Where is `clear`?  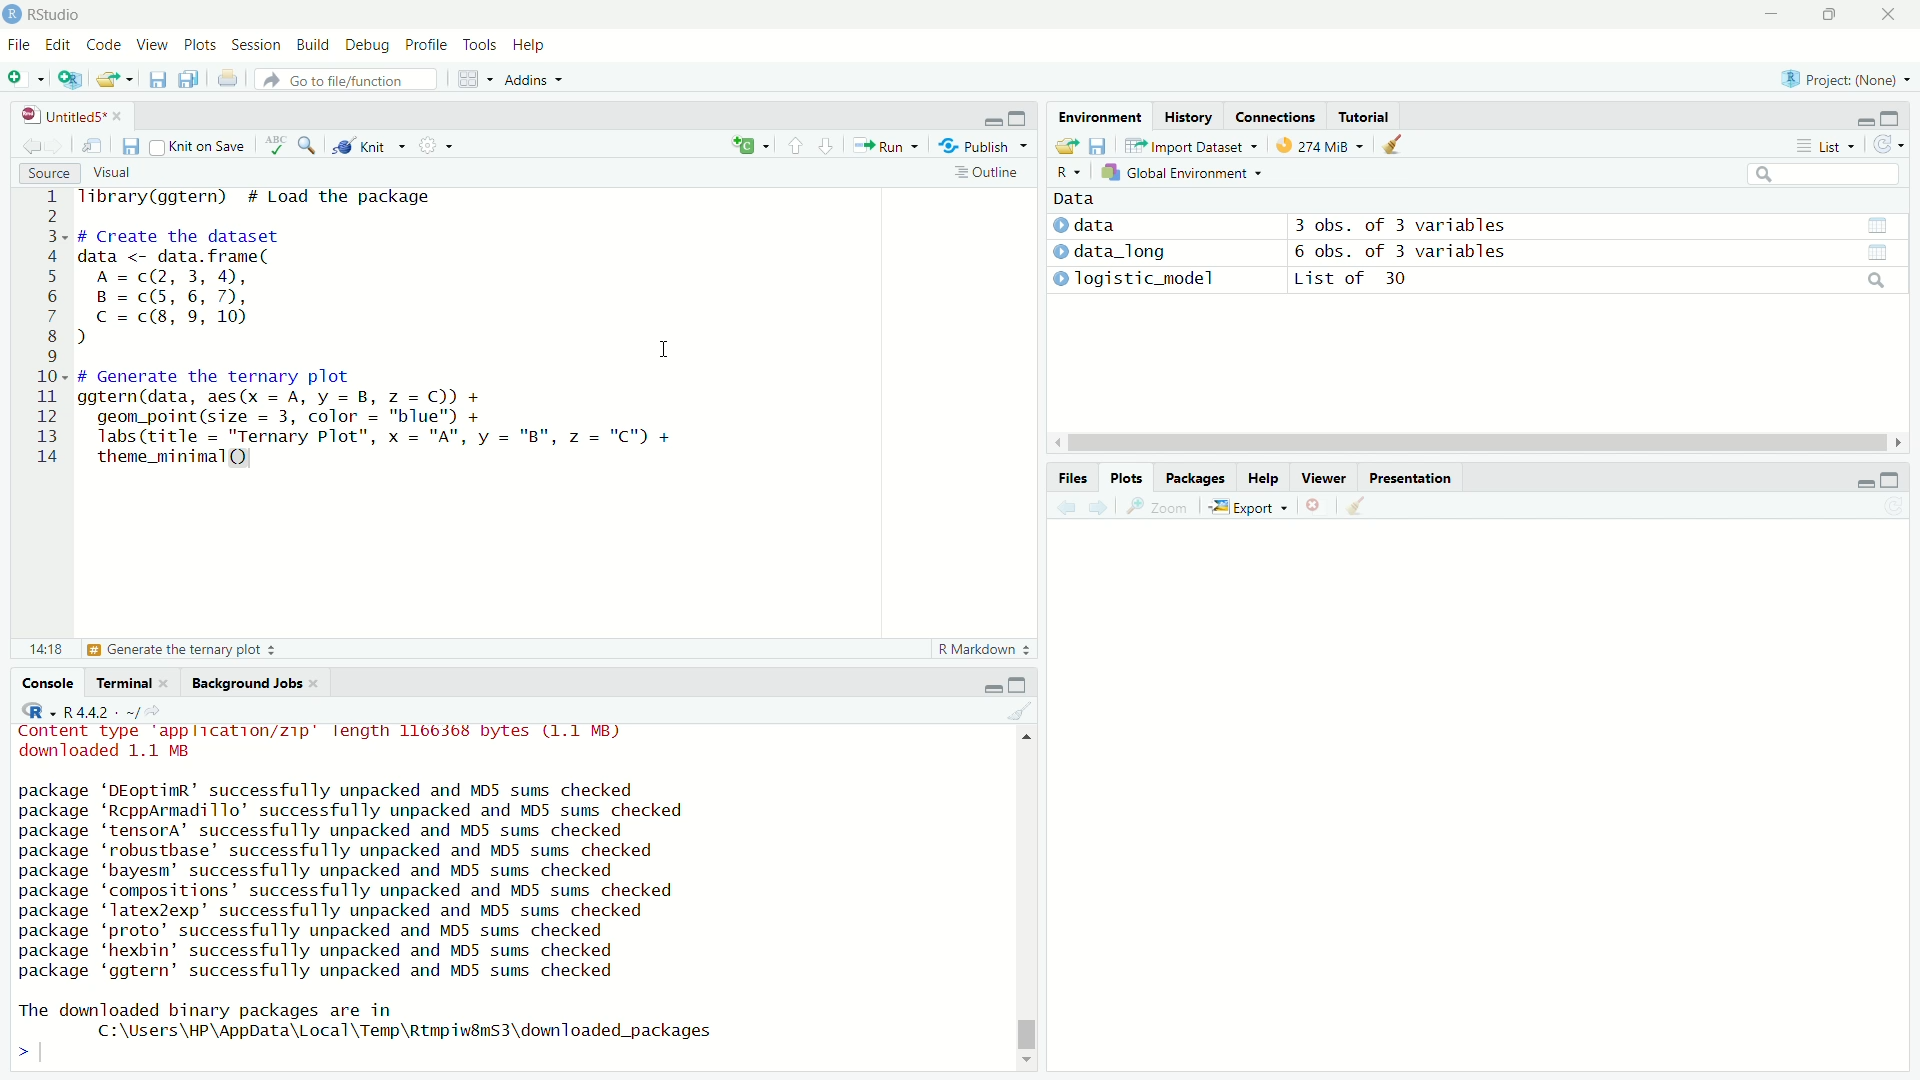
clear is located at coordinates (1355, 505).